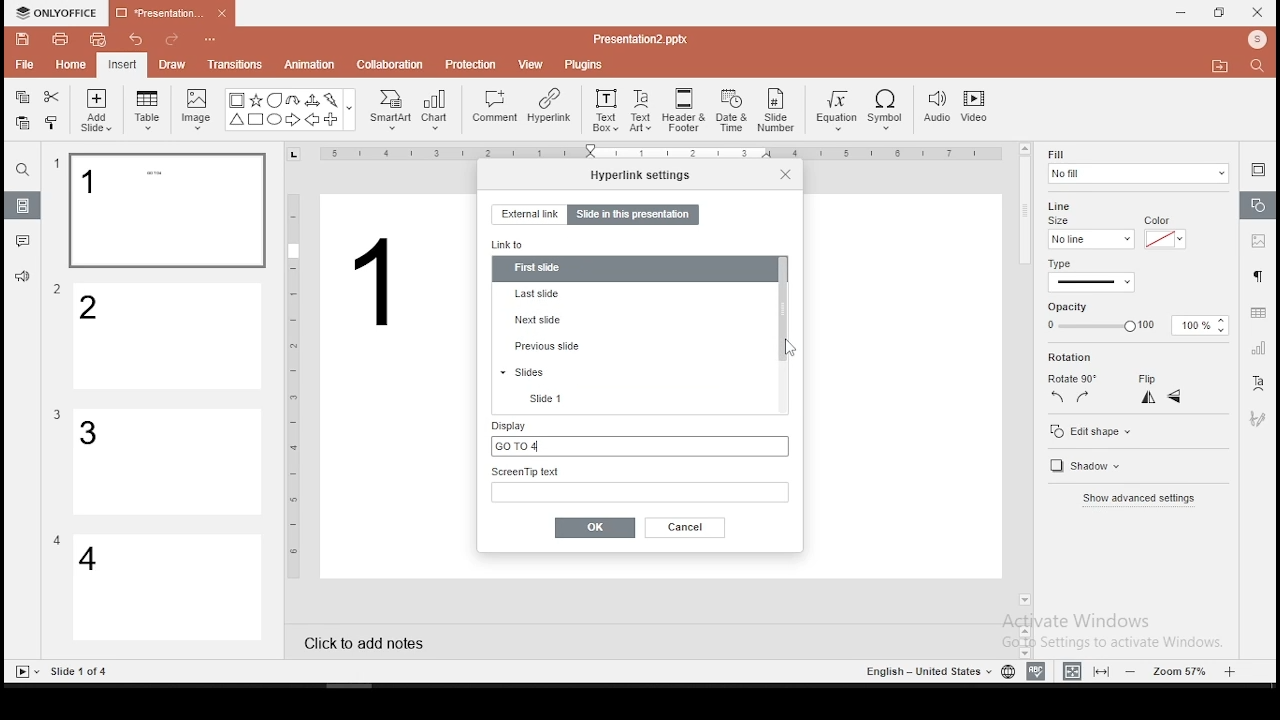  I want to click on insert, so click(121, 64).